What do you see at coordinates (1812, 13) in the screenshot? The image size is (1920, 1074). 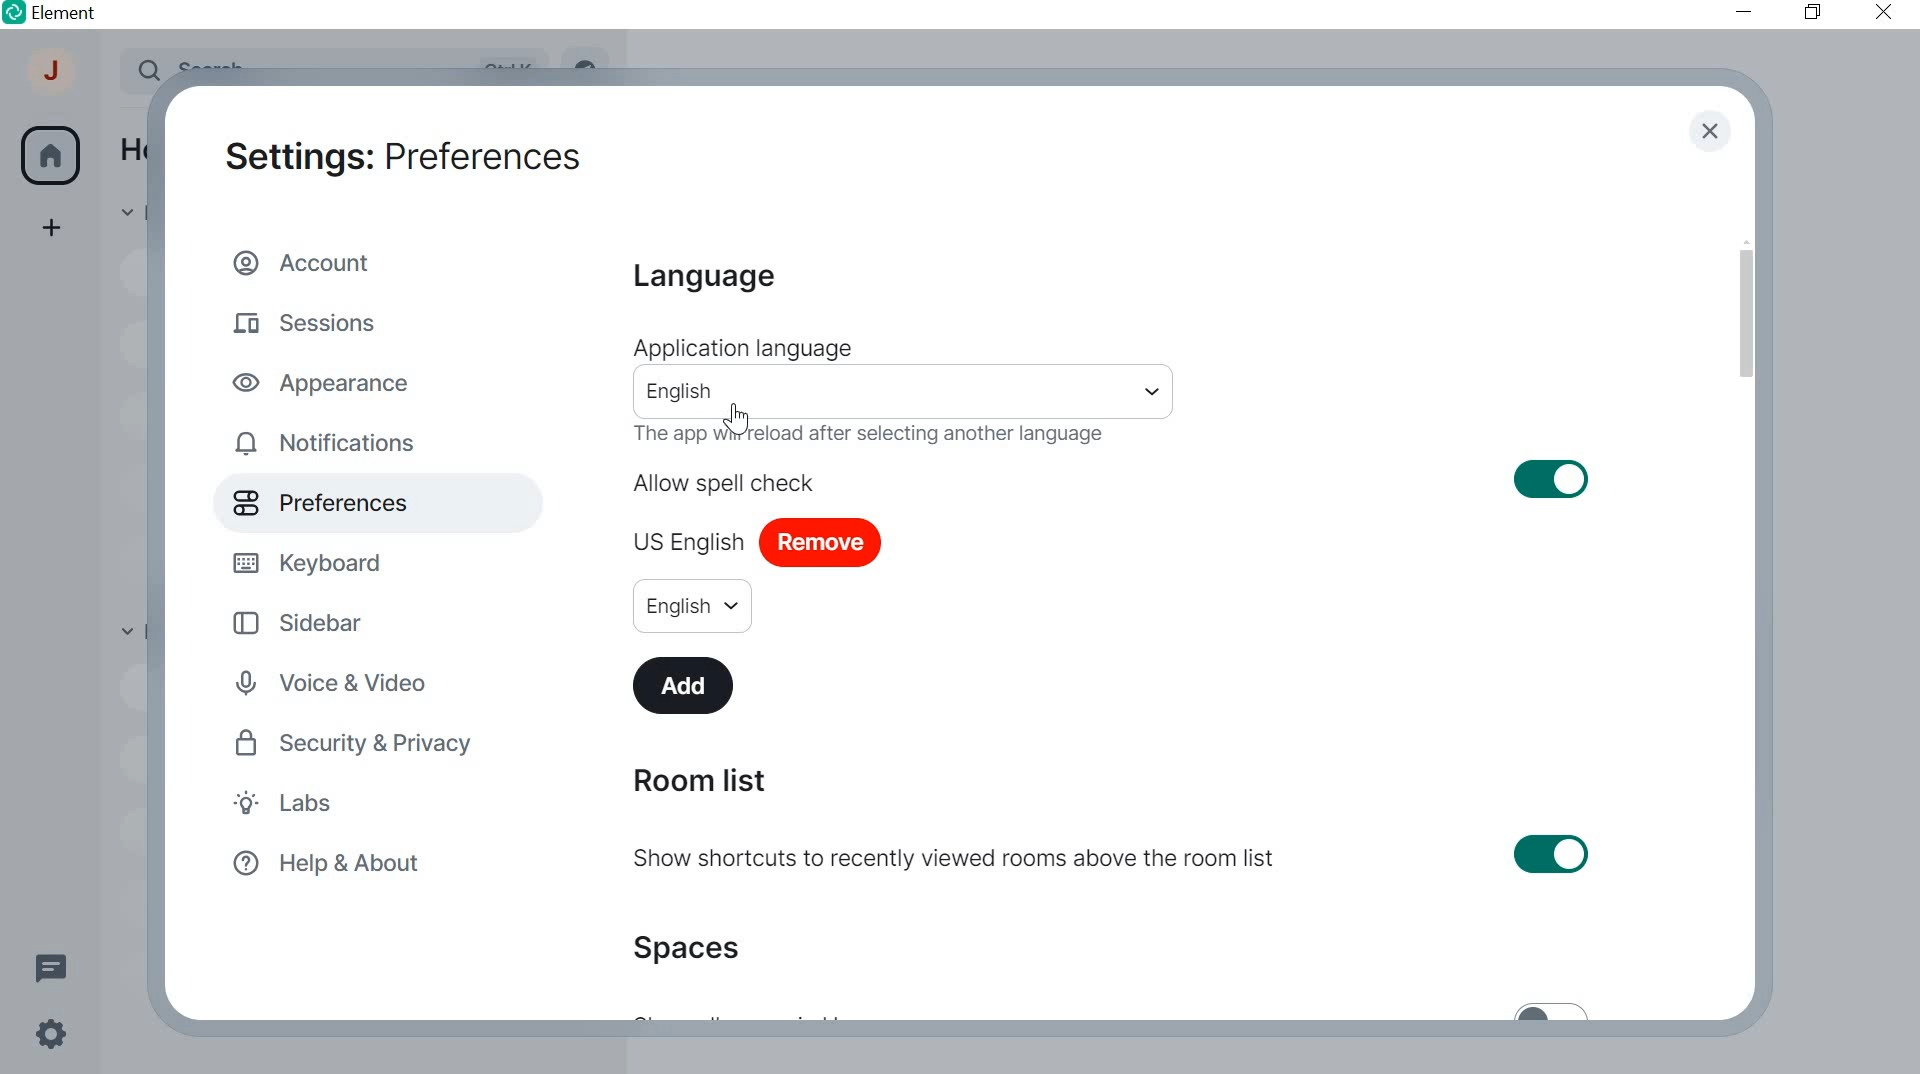 I see `RESTORE DOWN` at bounding box center [1812, 13].